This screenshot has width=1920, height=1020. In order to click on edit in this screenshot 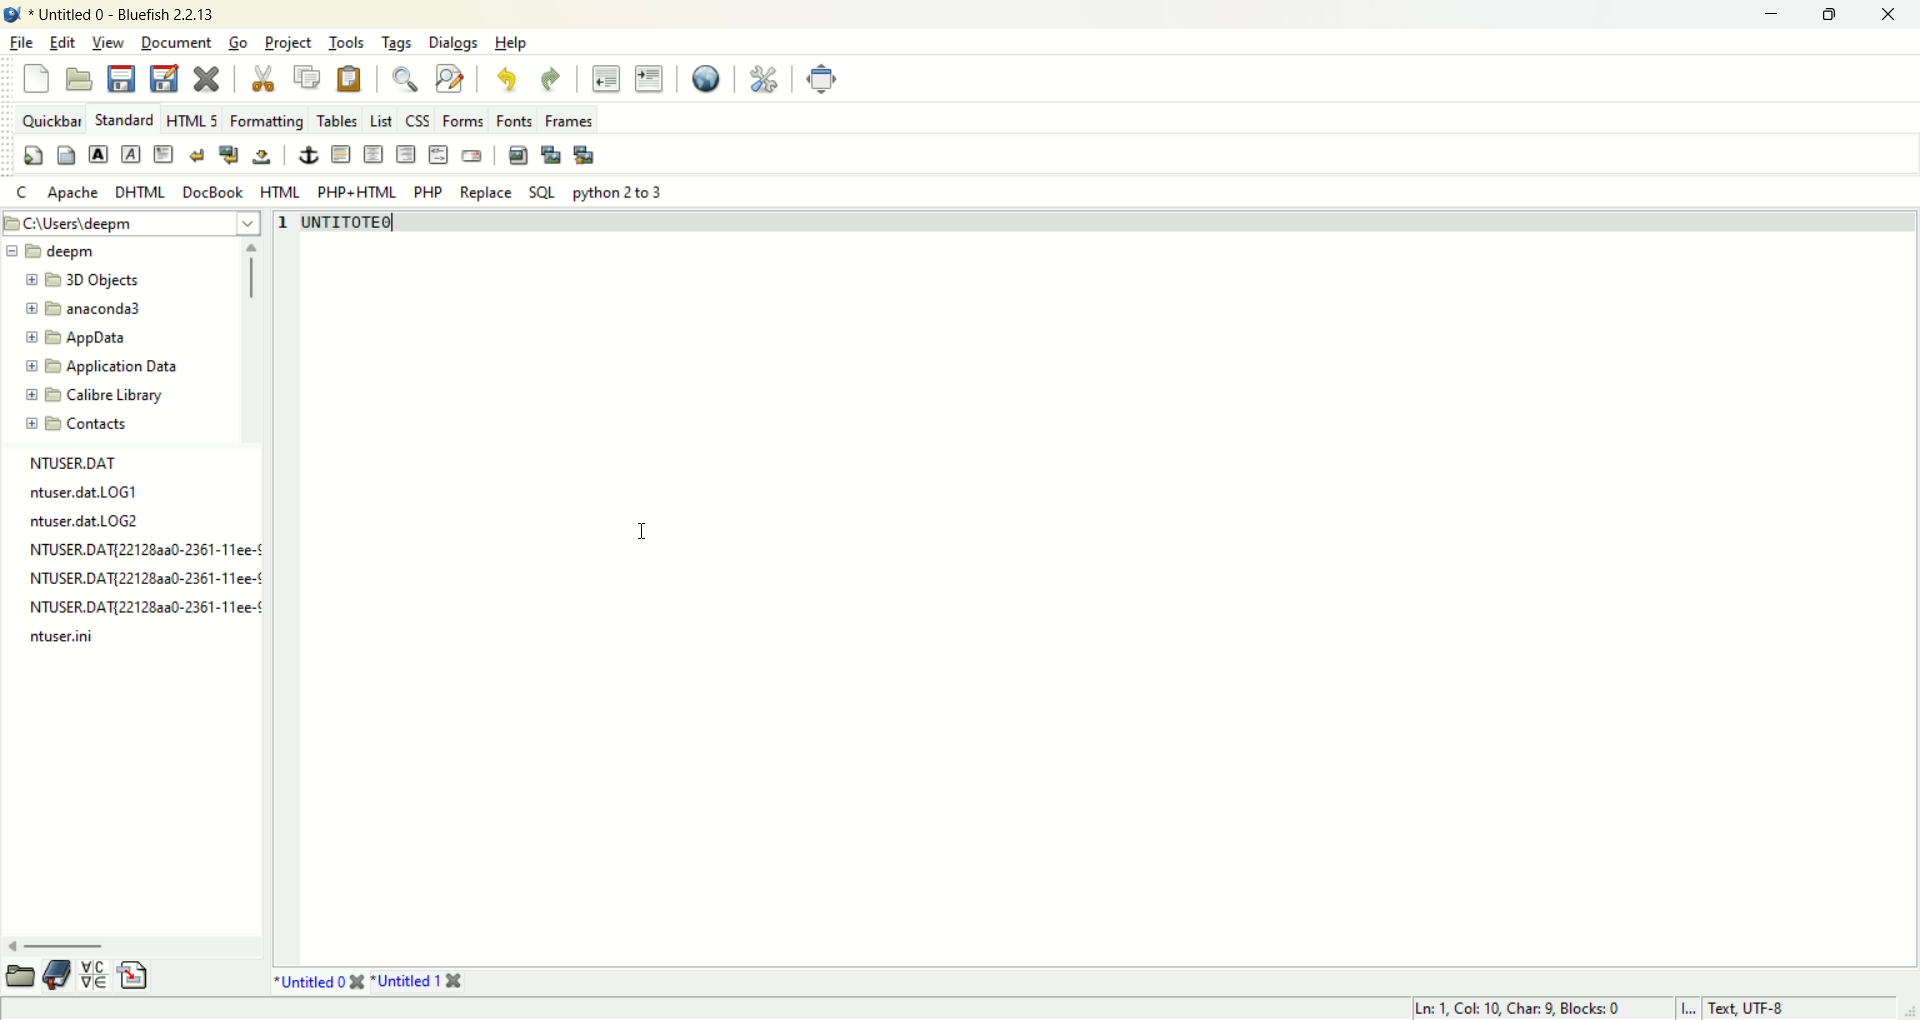, I will do `click(61, 42)`.